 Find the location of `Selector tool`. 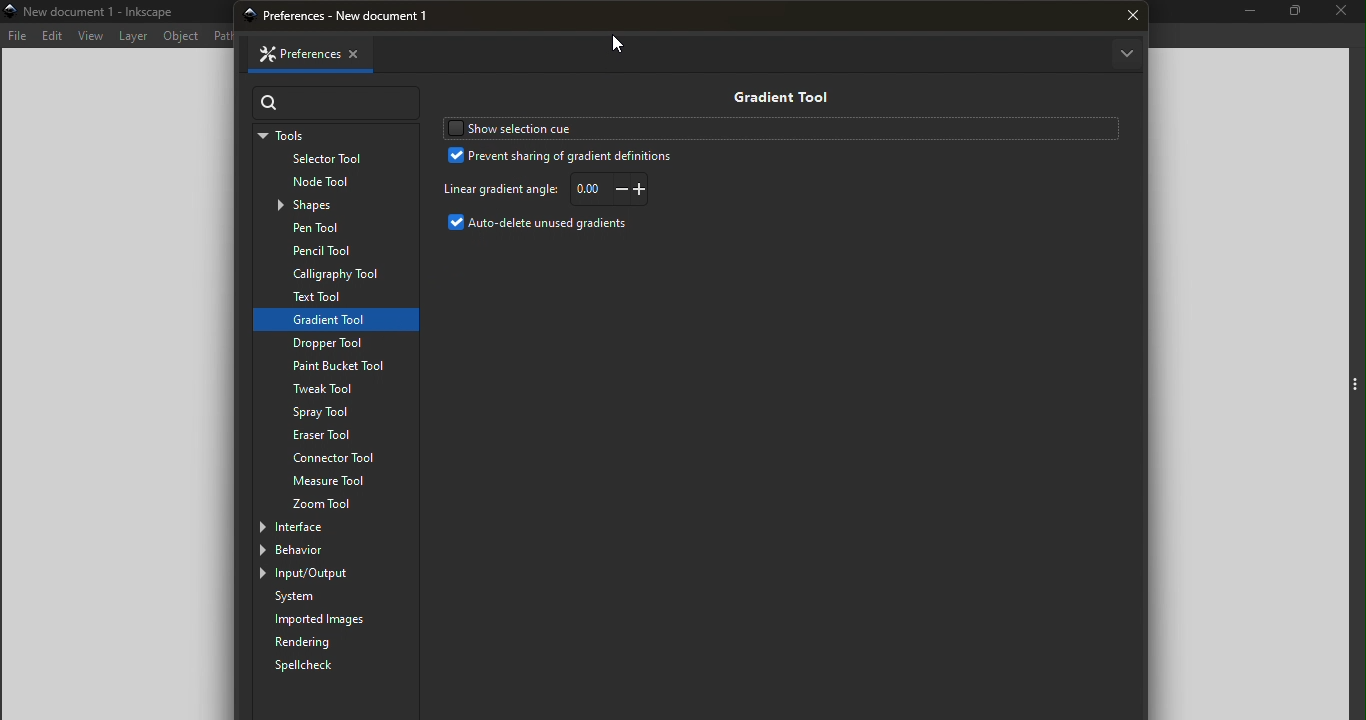

Selector tool is located at coordinates (333, 161).